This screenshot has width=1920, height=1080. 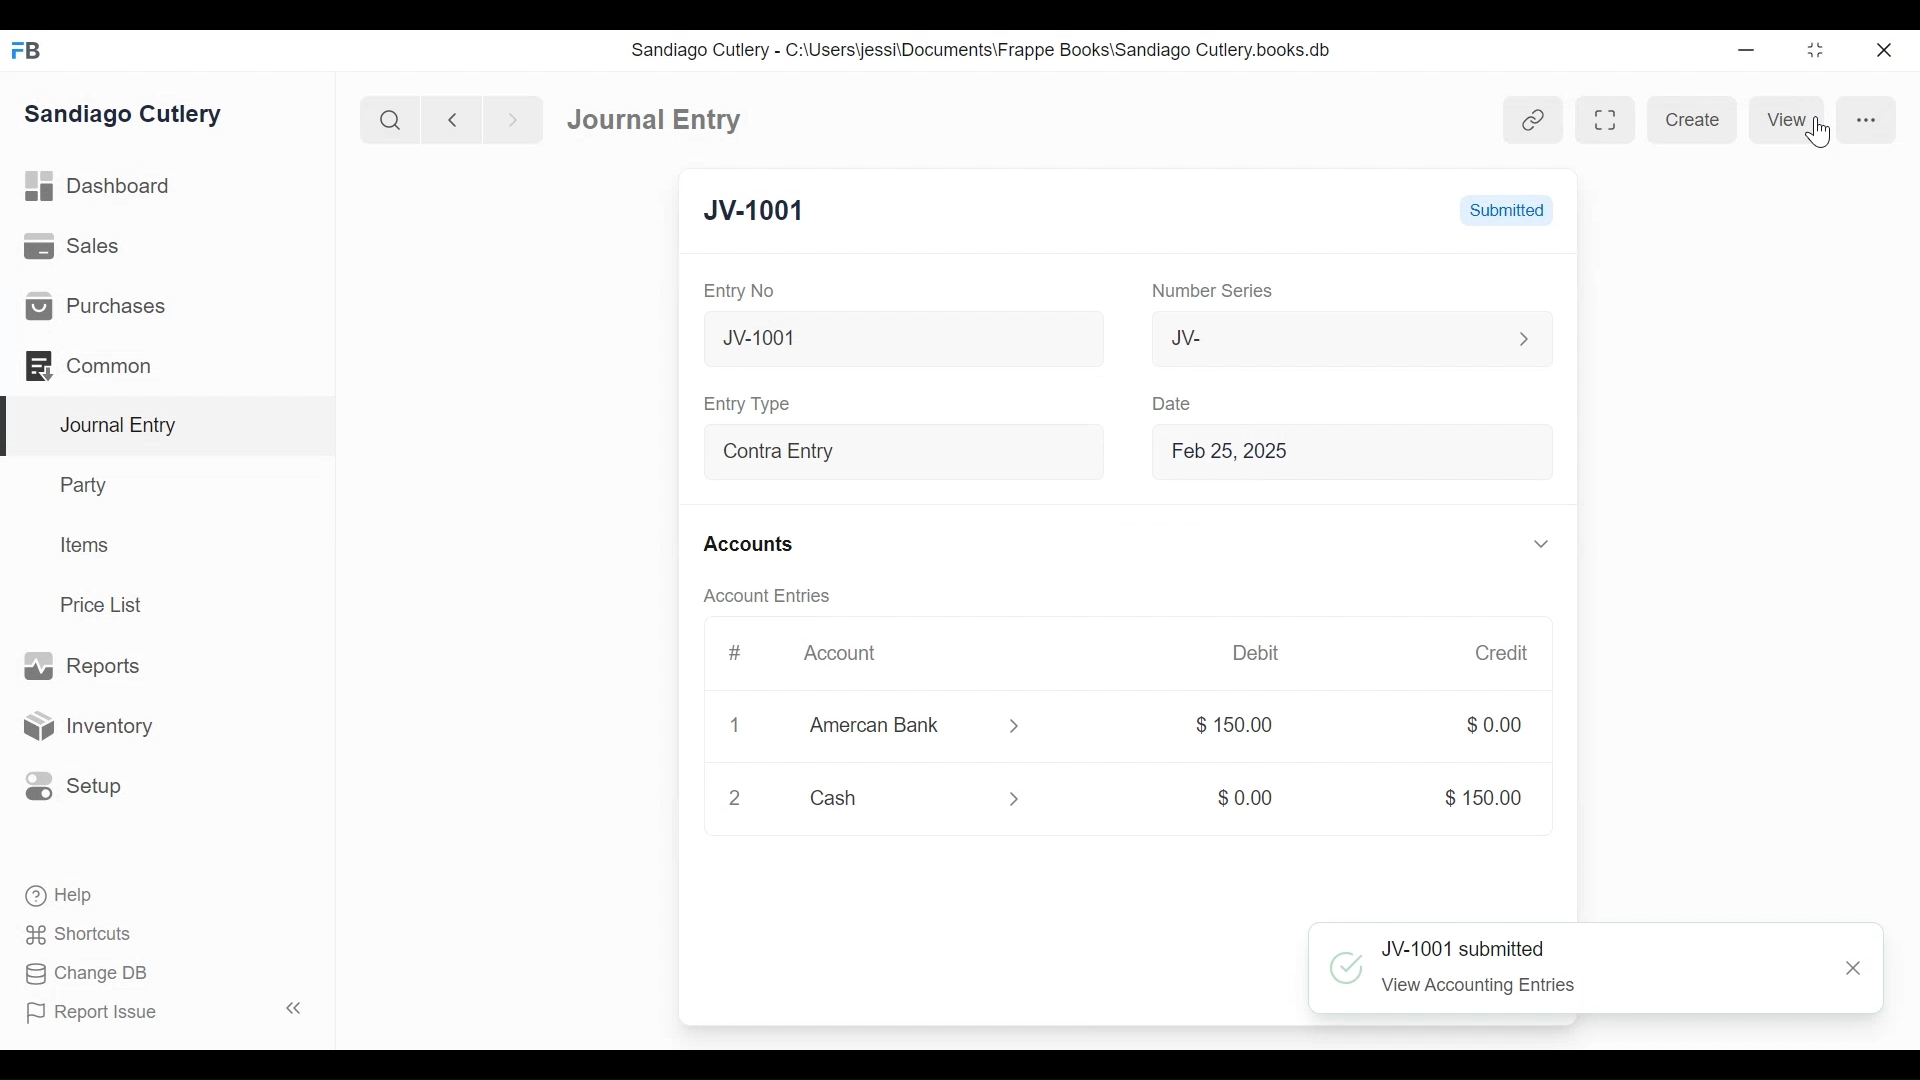 I want to click on Inventory, so click(x=85, y=727).